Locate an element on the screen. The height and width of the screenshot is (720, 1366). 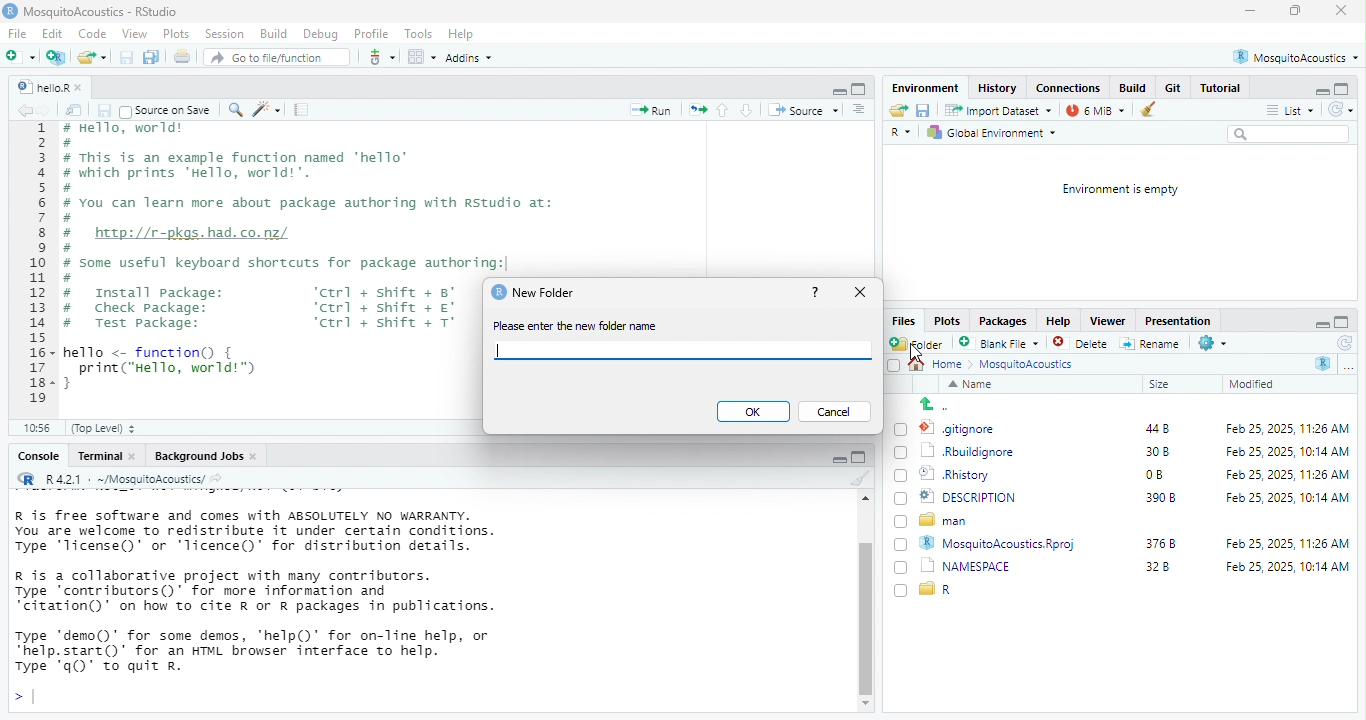
refresh is located at coordinates (1340, 343).